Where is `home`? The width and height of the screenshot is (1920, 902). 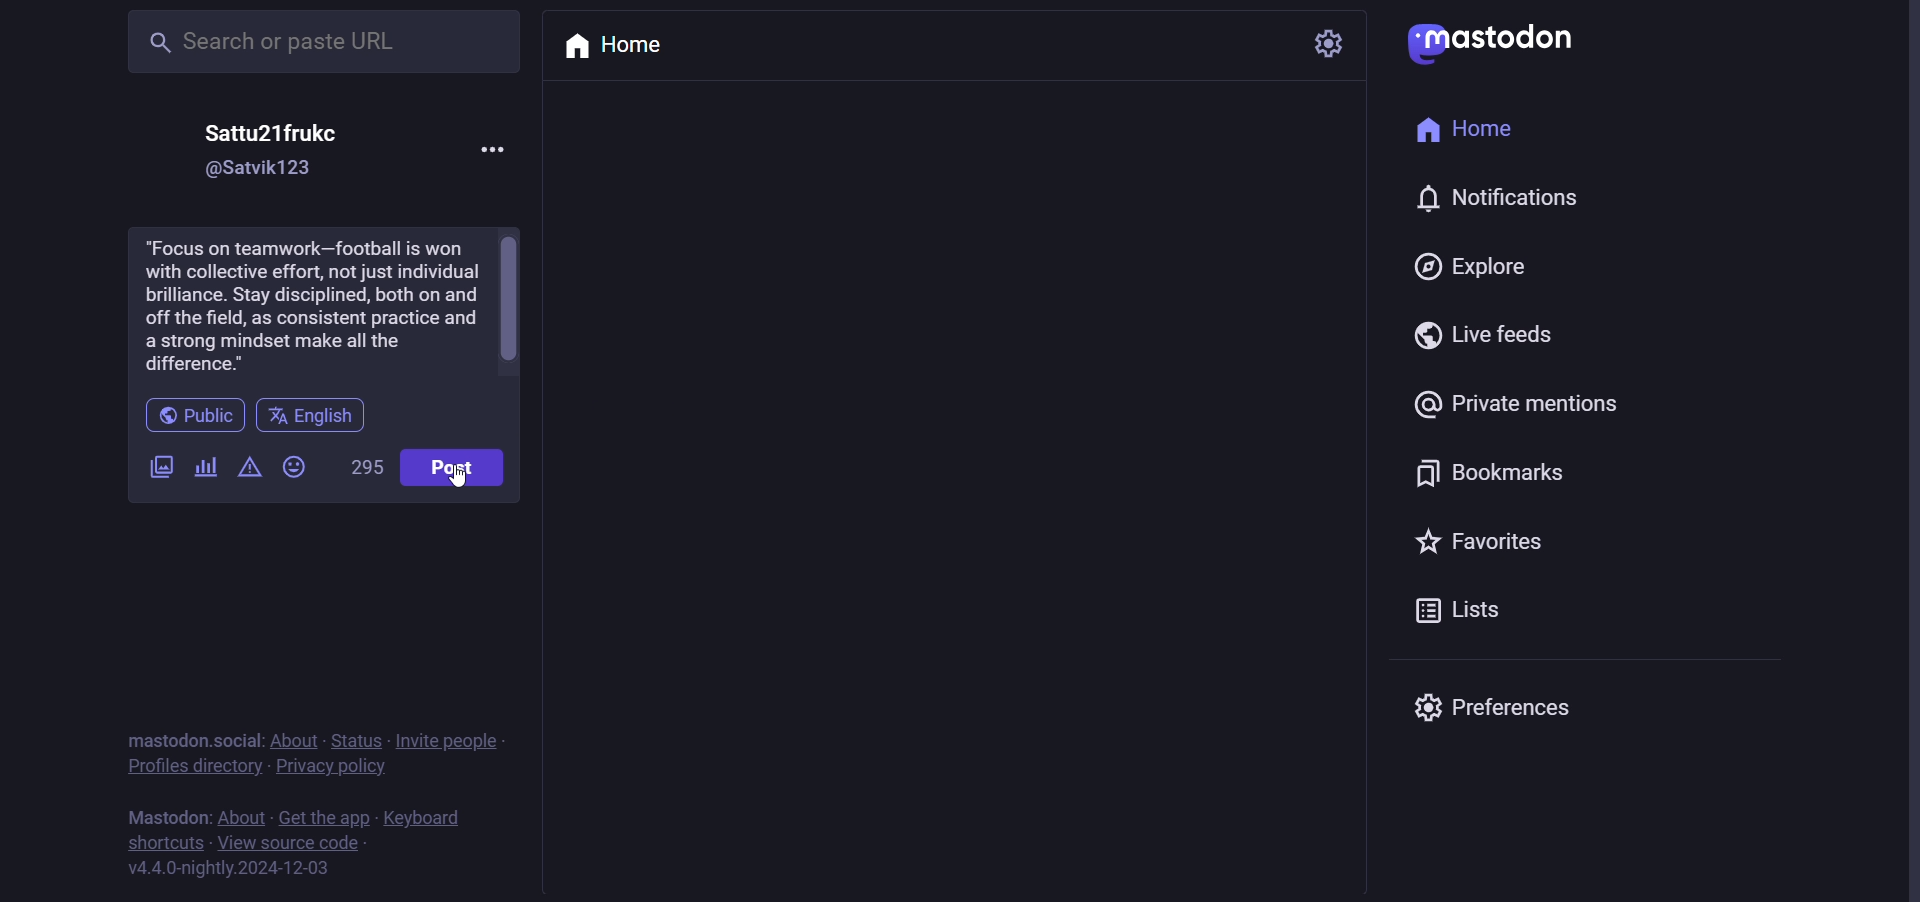 home is located at coordinates (1462, 130).